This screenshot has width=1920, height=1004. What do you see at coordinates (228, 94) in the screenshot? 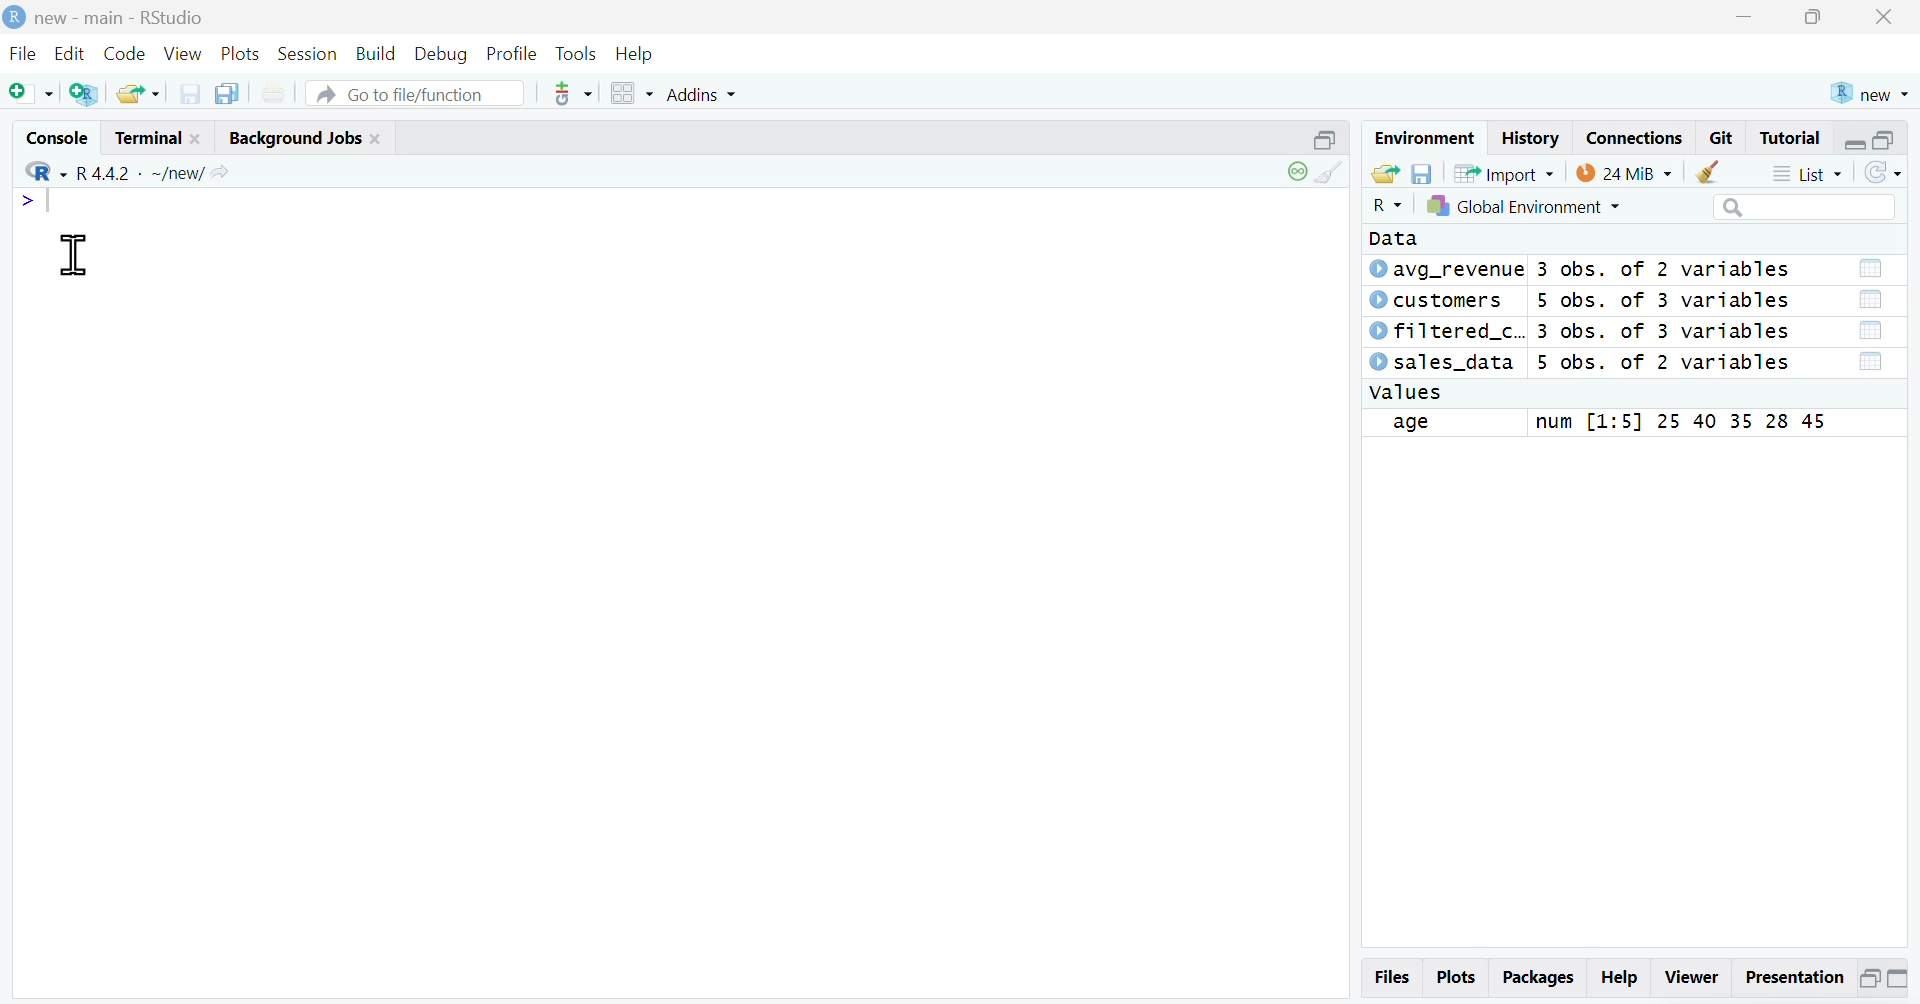
I see `Save all open documents` at bounding box center [228, 94].